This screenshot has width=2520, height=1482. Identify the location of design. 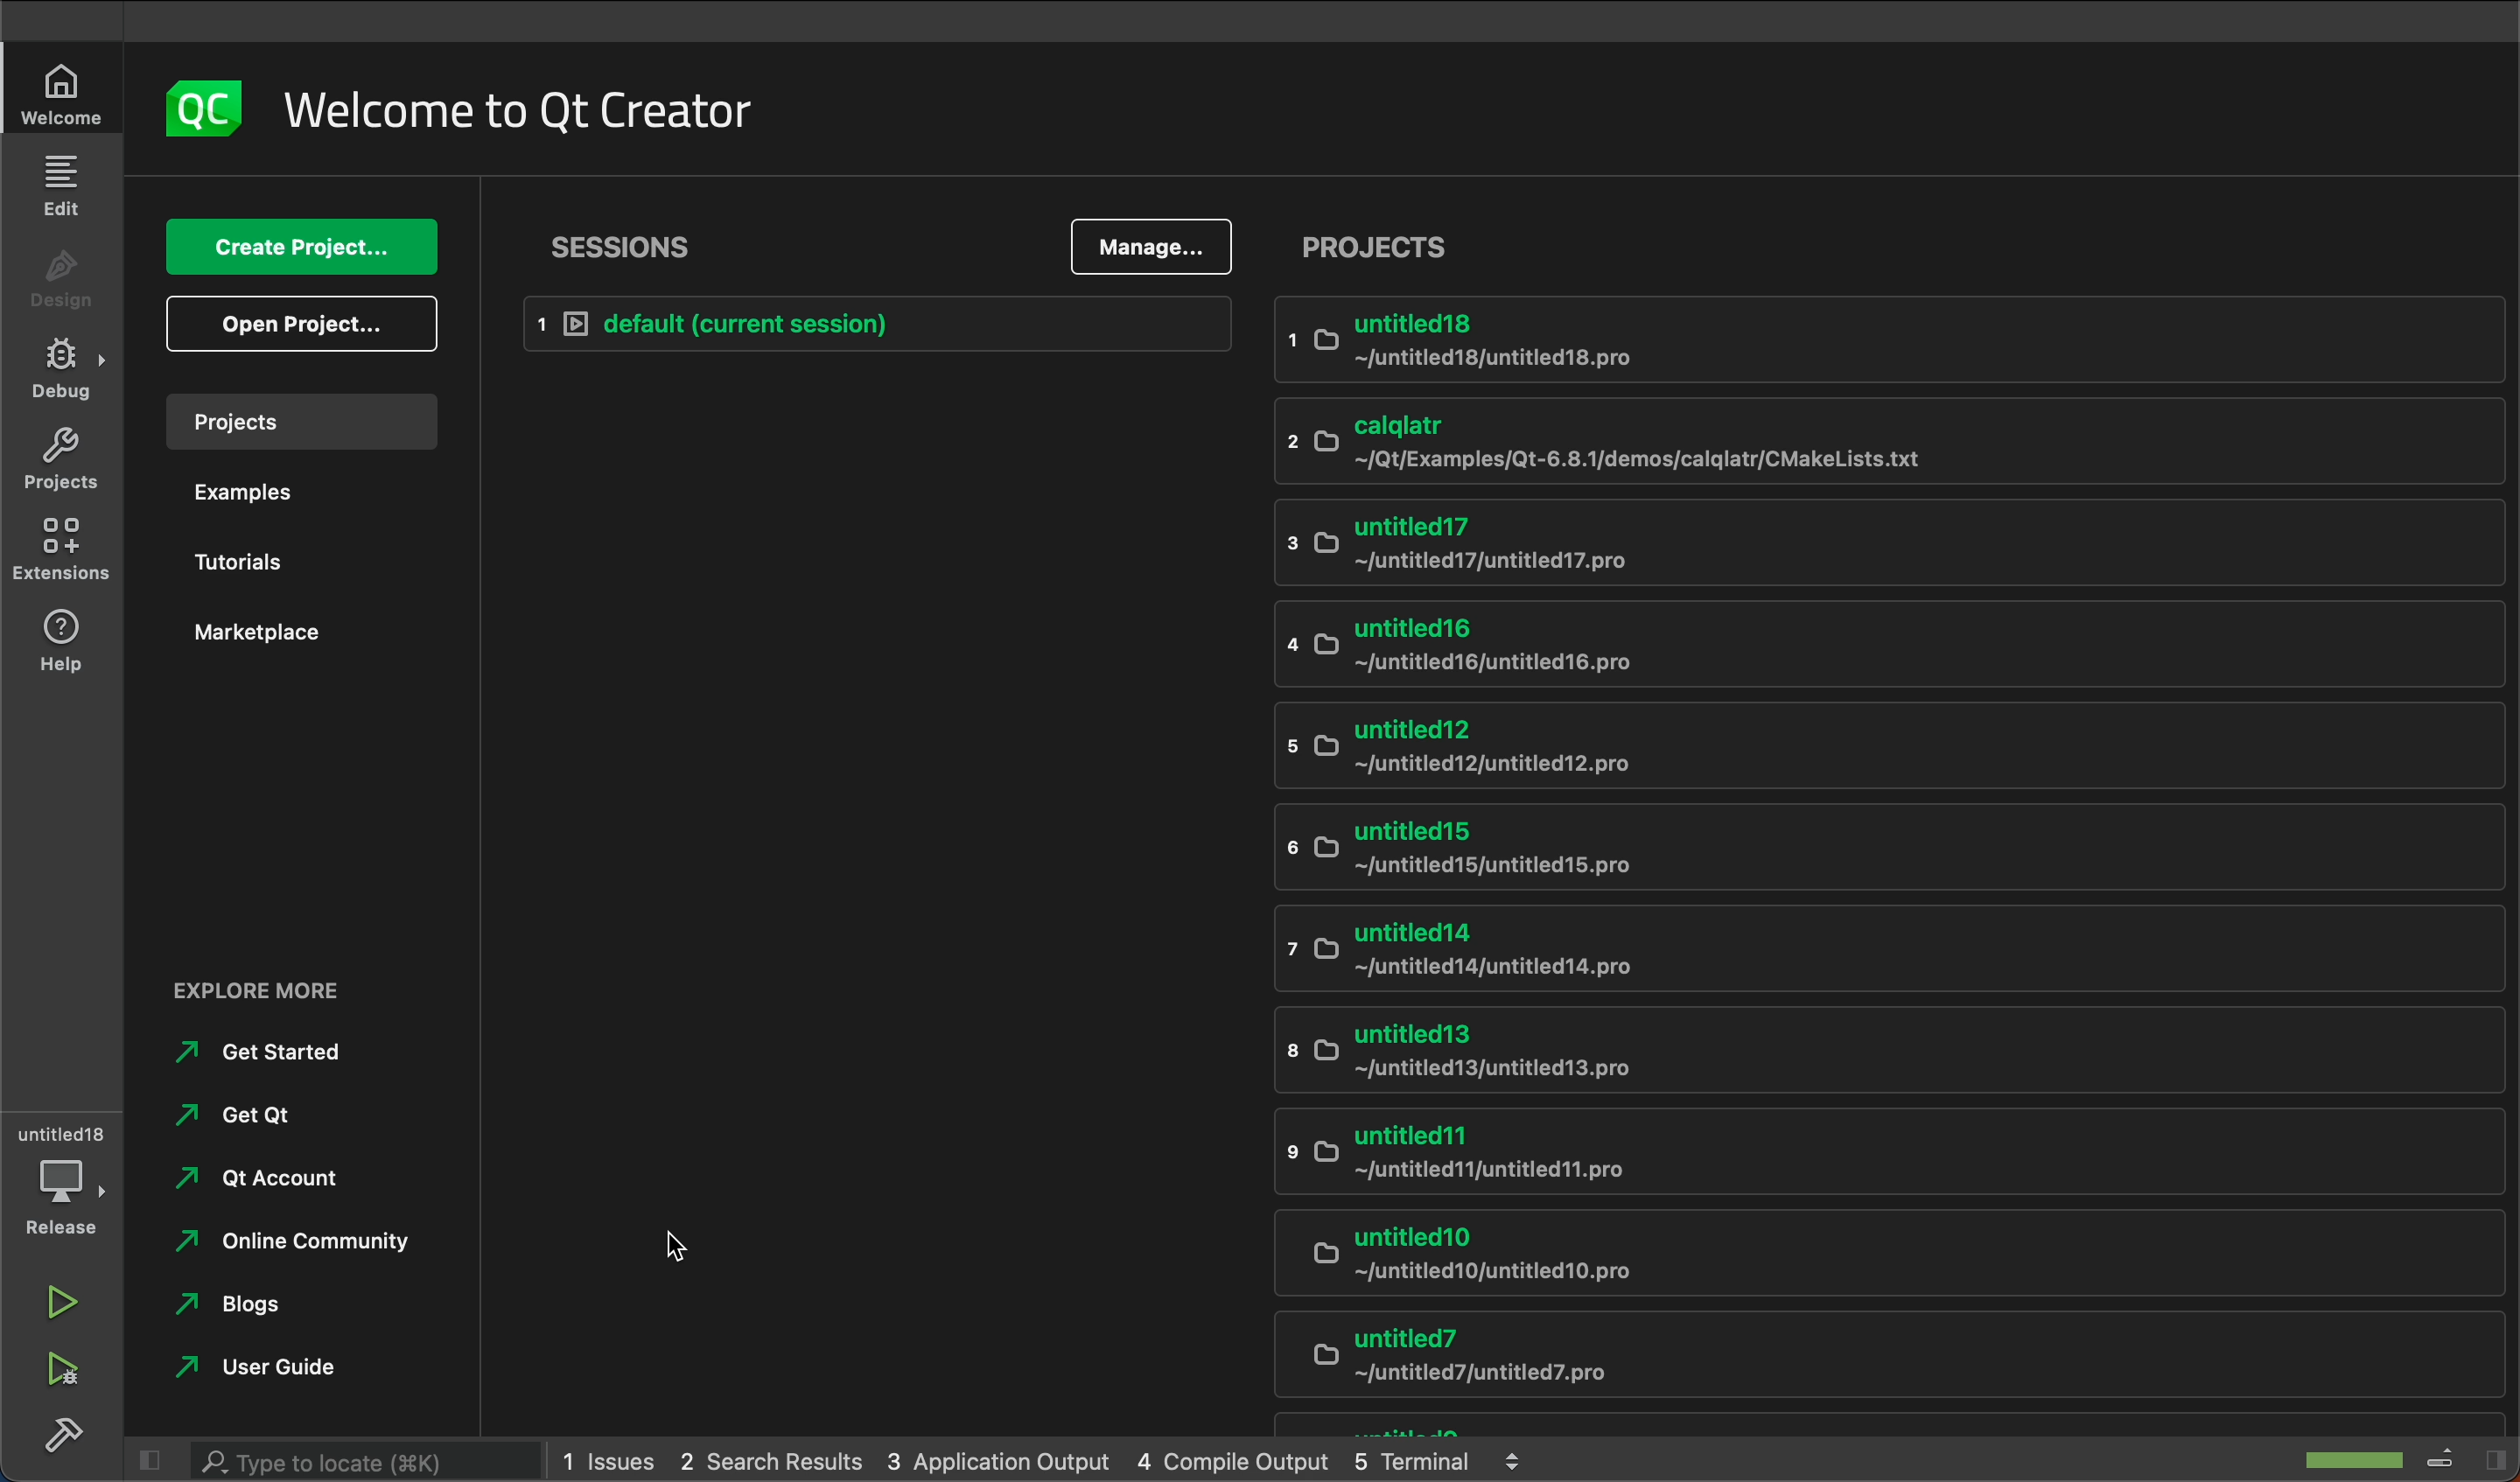
(62, 286).